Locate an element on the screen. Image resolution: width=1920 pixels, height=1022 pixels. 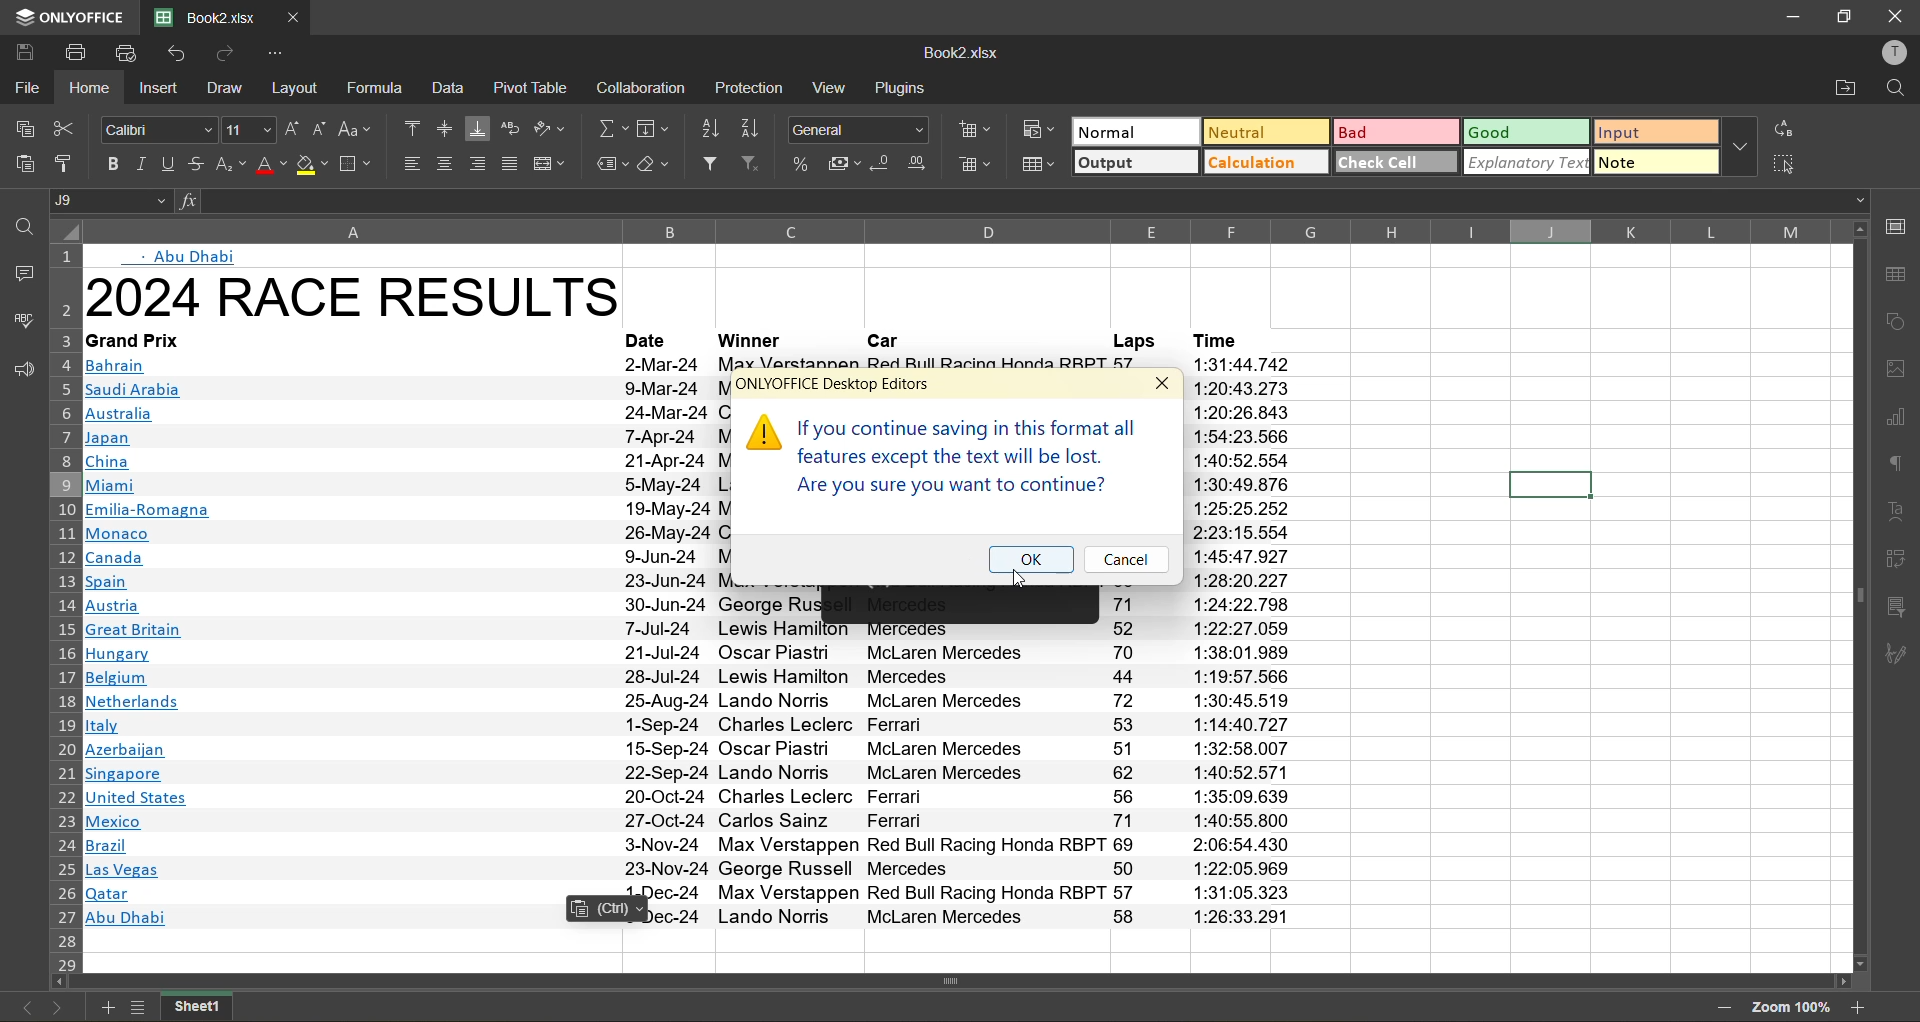
output is located at coordinates (1135, 161).